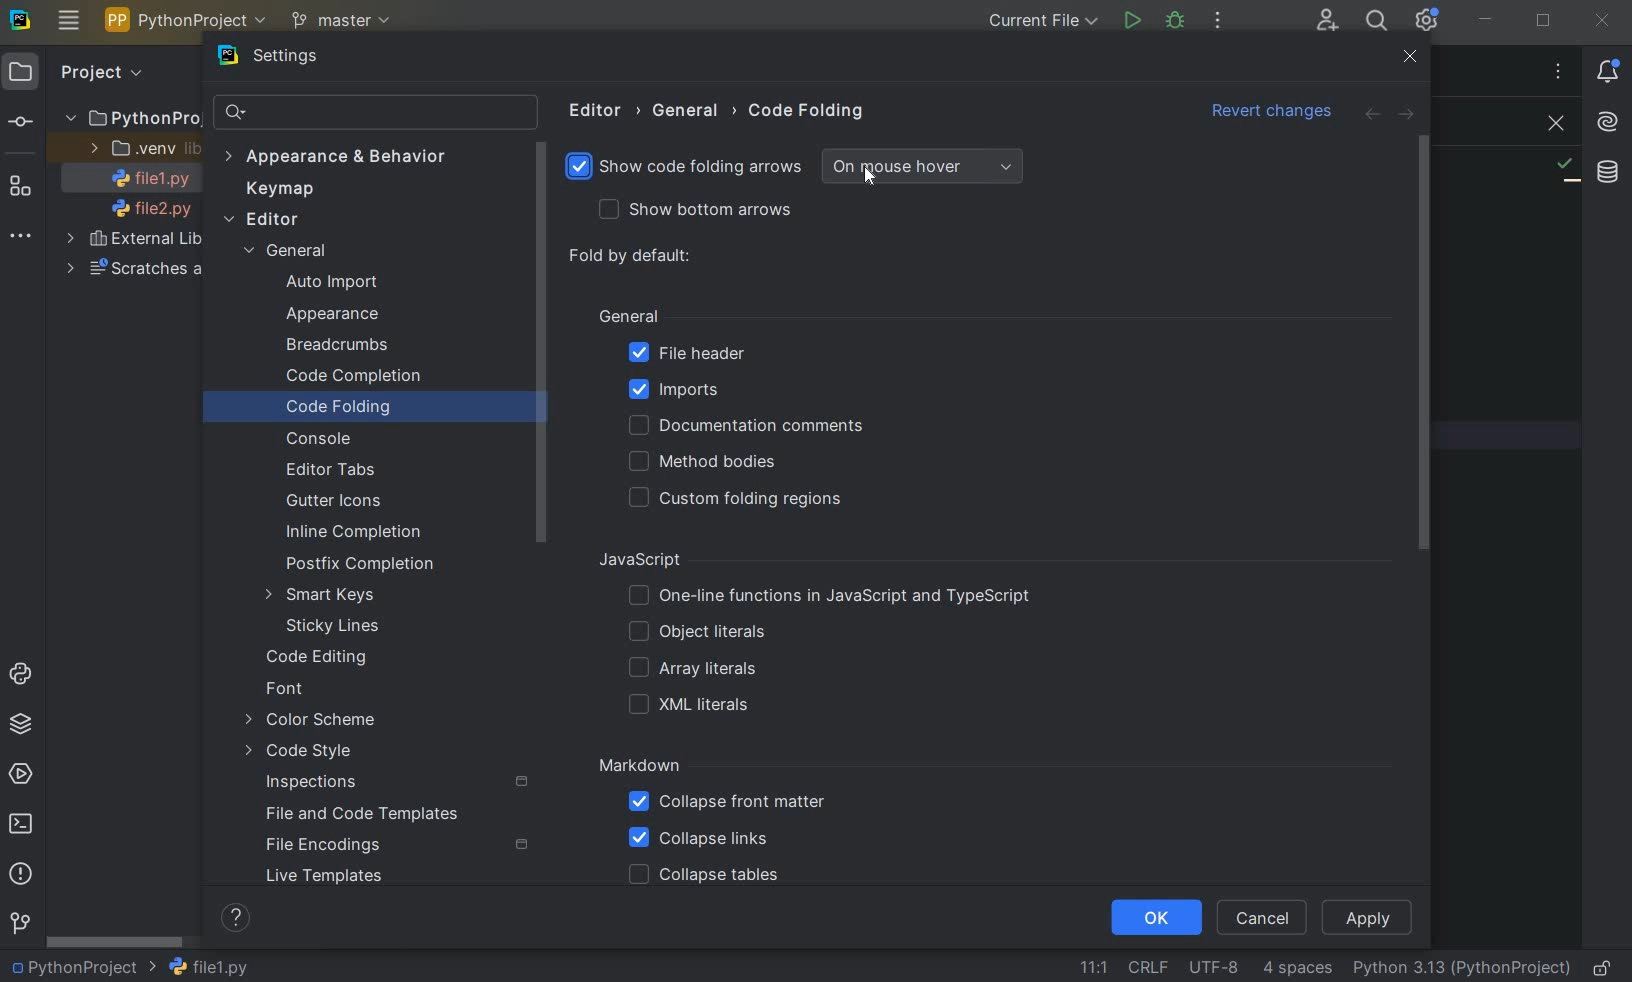 The width and height of the screenshot is (1632, 982). Describe the element at coordinates (545, 345) in the screenshot. I see `SROLLBAR` at that location.